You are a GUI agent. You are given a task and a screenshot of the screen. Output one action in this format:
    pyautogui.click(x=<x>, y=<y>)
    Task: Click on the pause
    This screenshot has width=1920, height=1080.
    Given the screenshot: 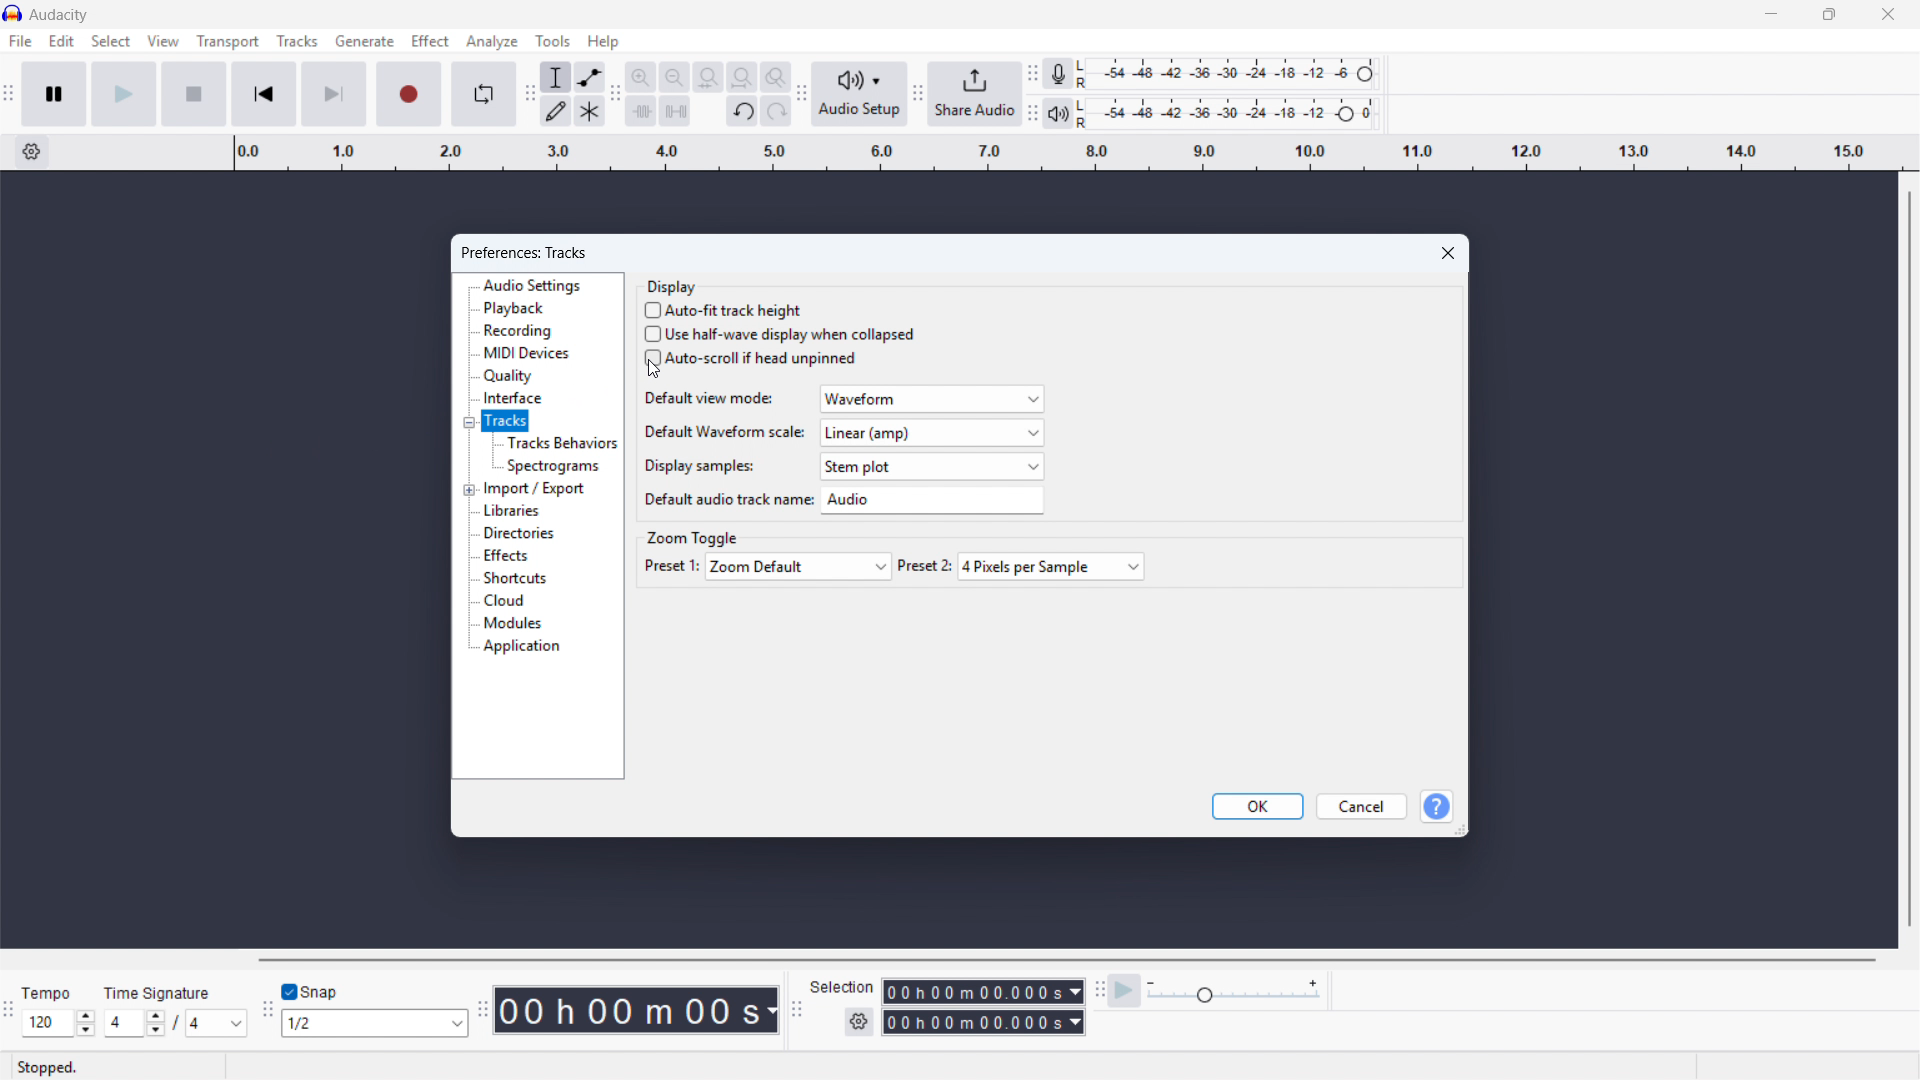 What is the action you would take?
    pyautogui.click(x=55, y=94)
    